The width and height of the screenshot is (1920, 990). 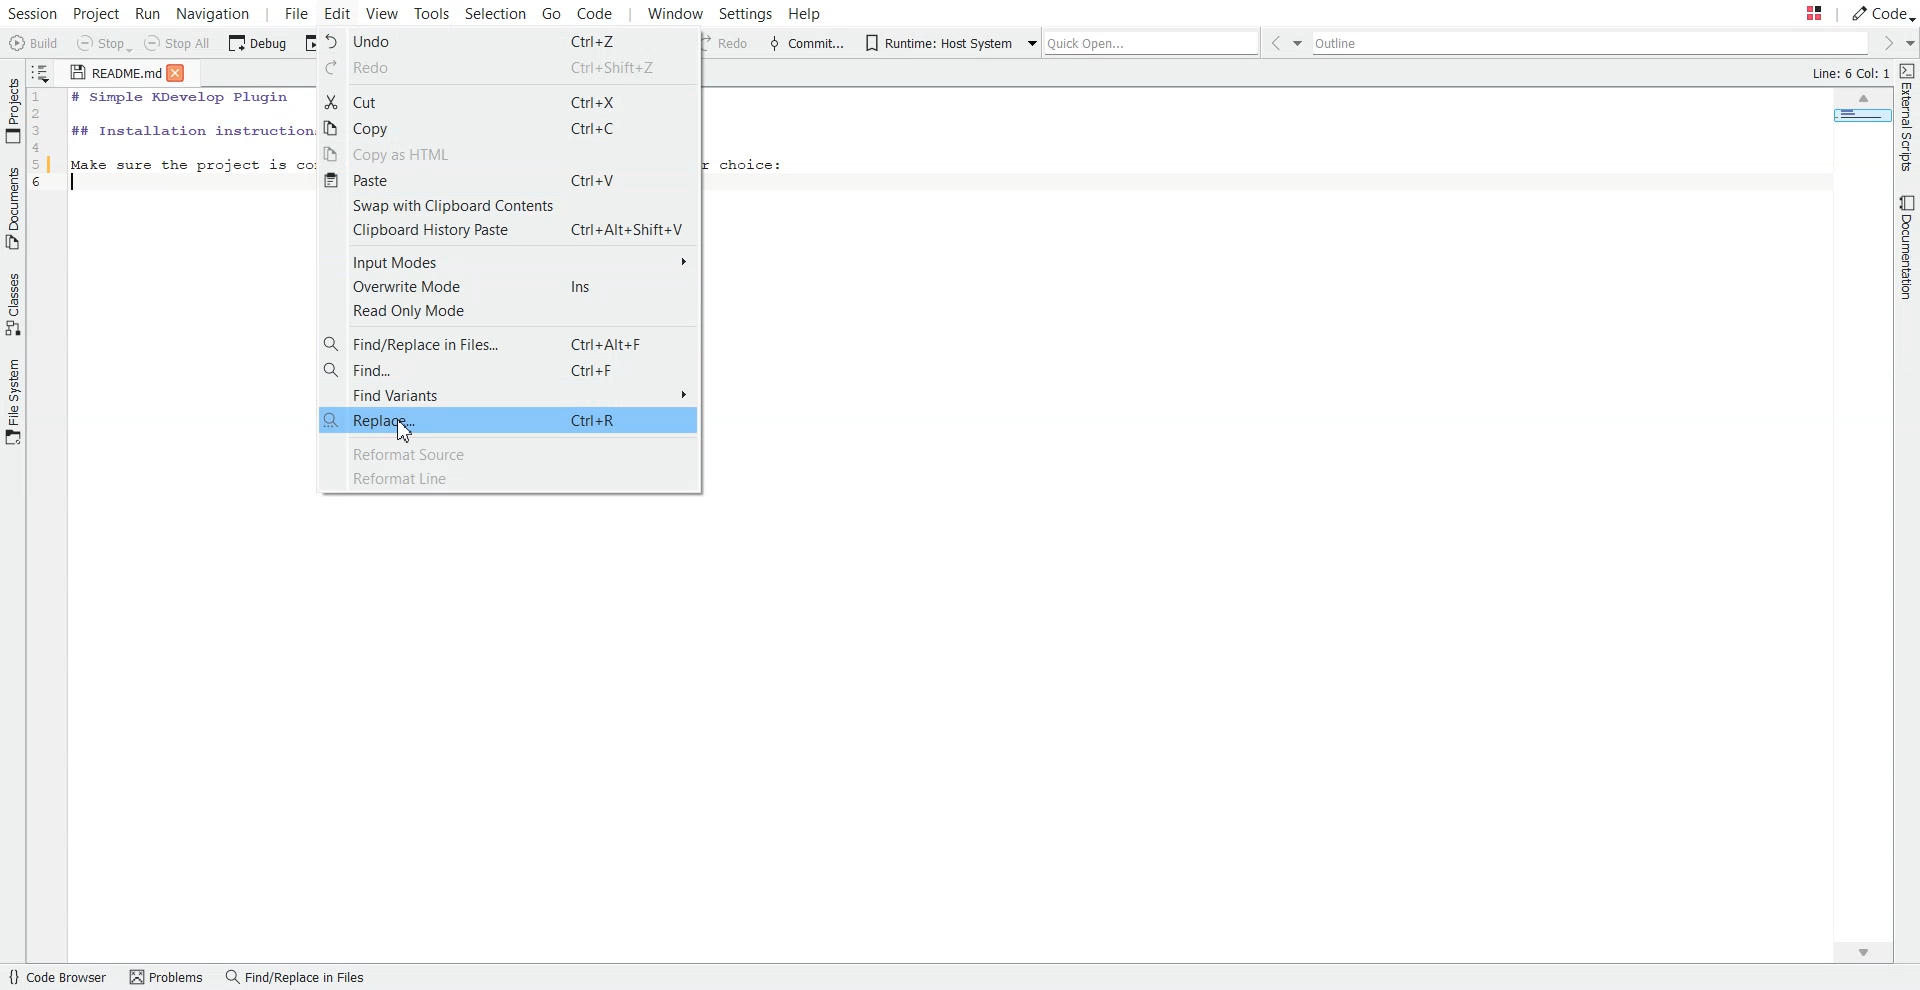 What do you see at coordinates (1908, 118) in the screenshot?
I see `External Scripts` at bounding box center [1908, 118].